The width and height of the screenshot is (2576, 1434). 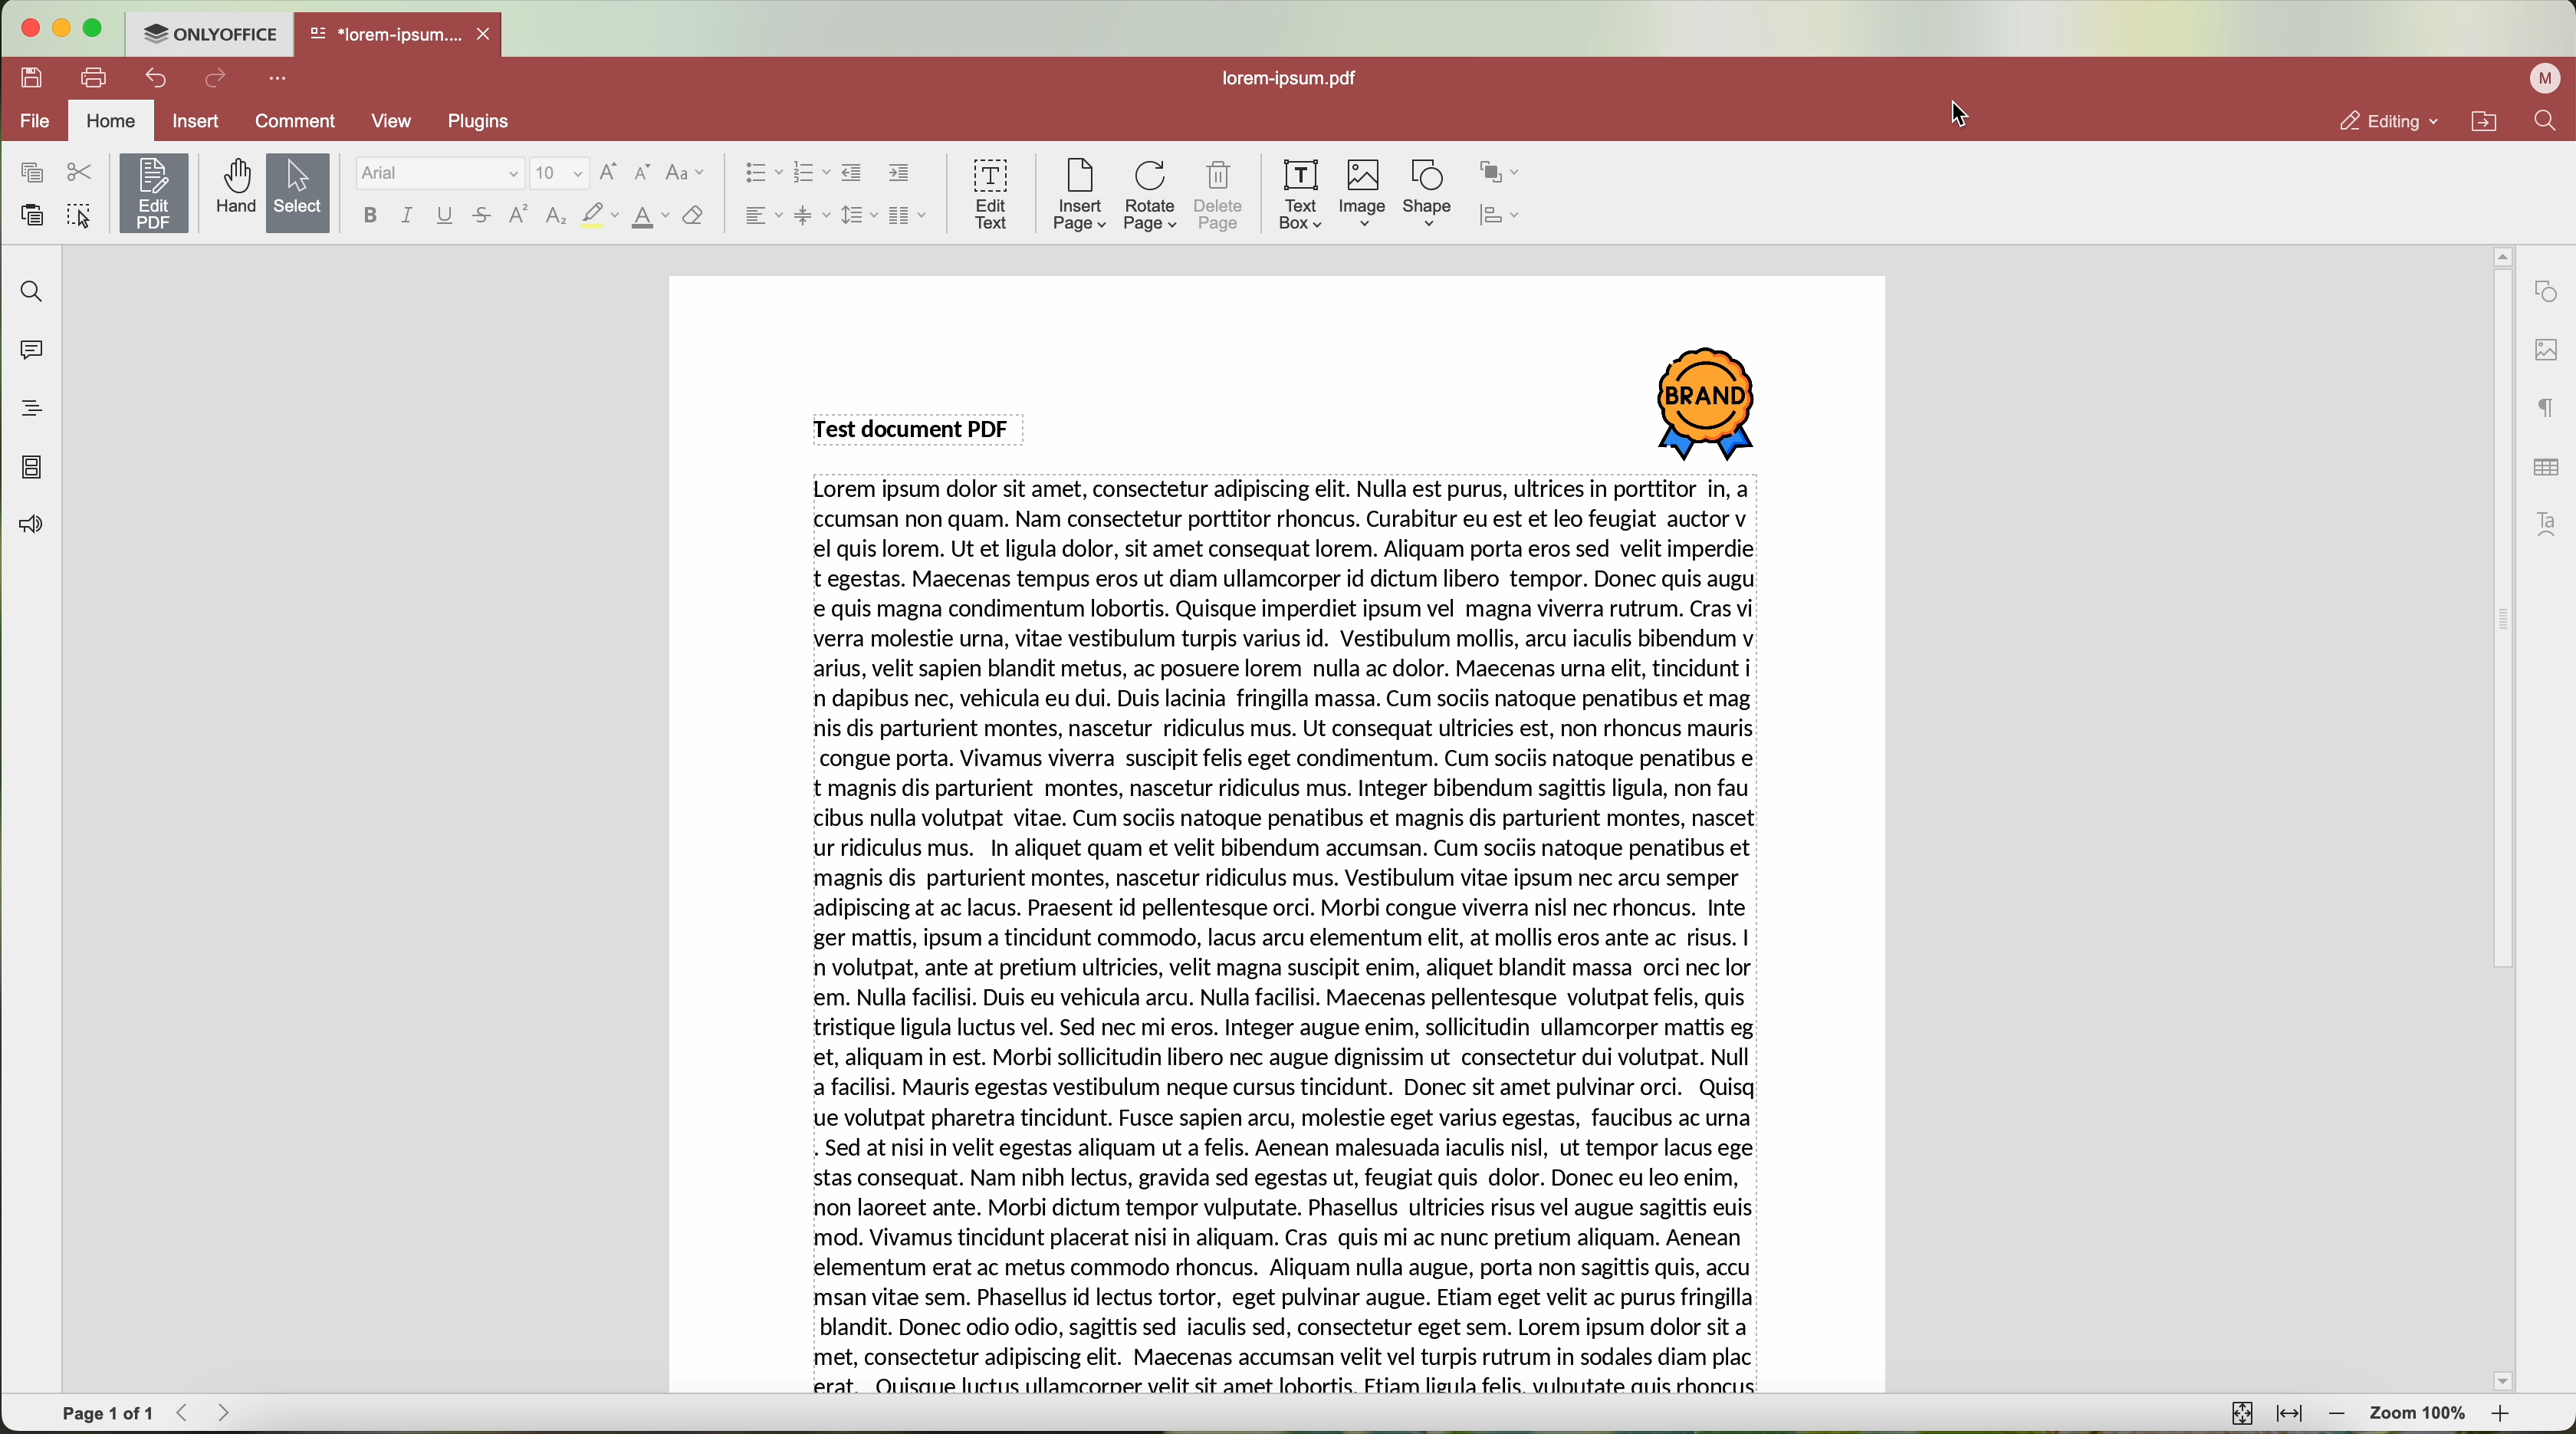 What do you see at coordinates (27, 347) in the screenshot?
I see `comments` at bounding box center [27, 347].